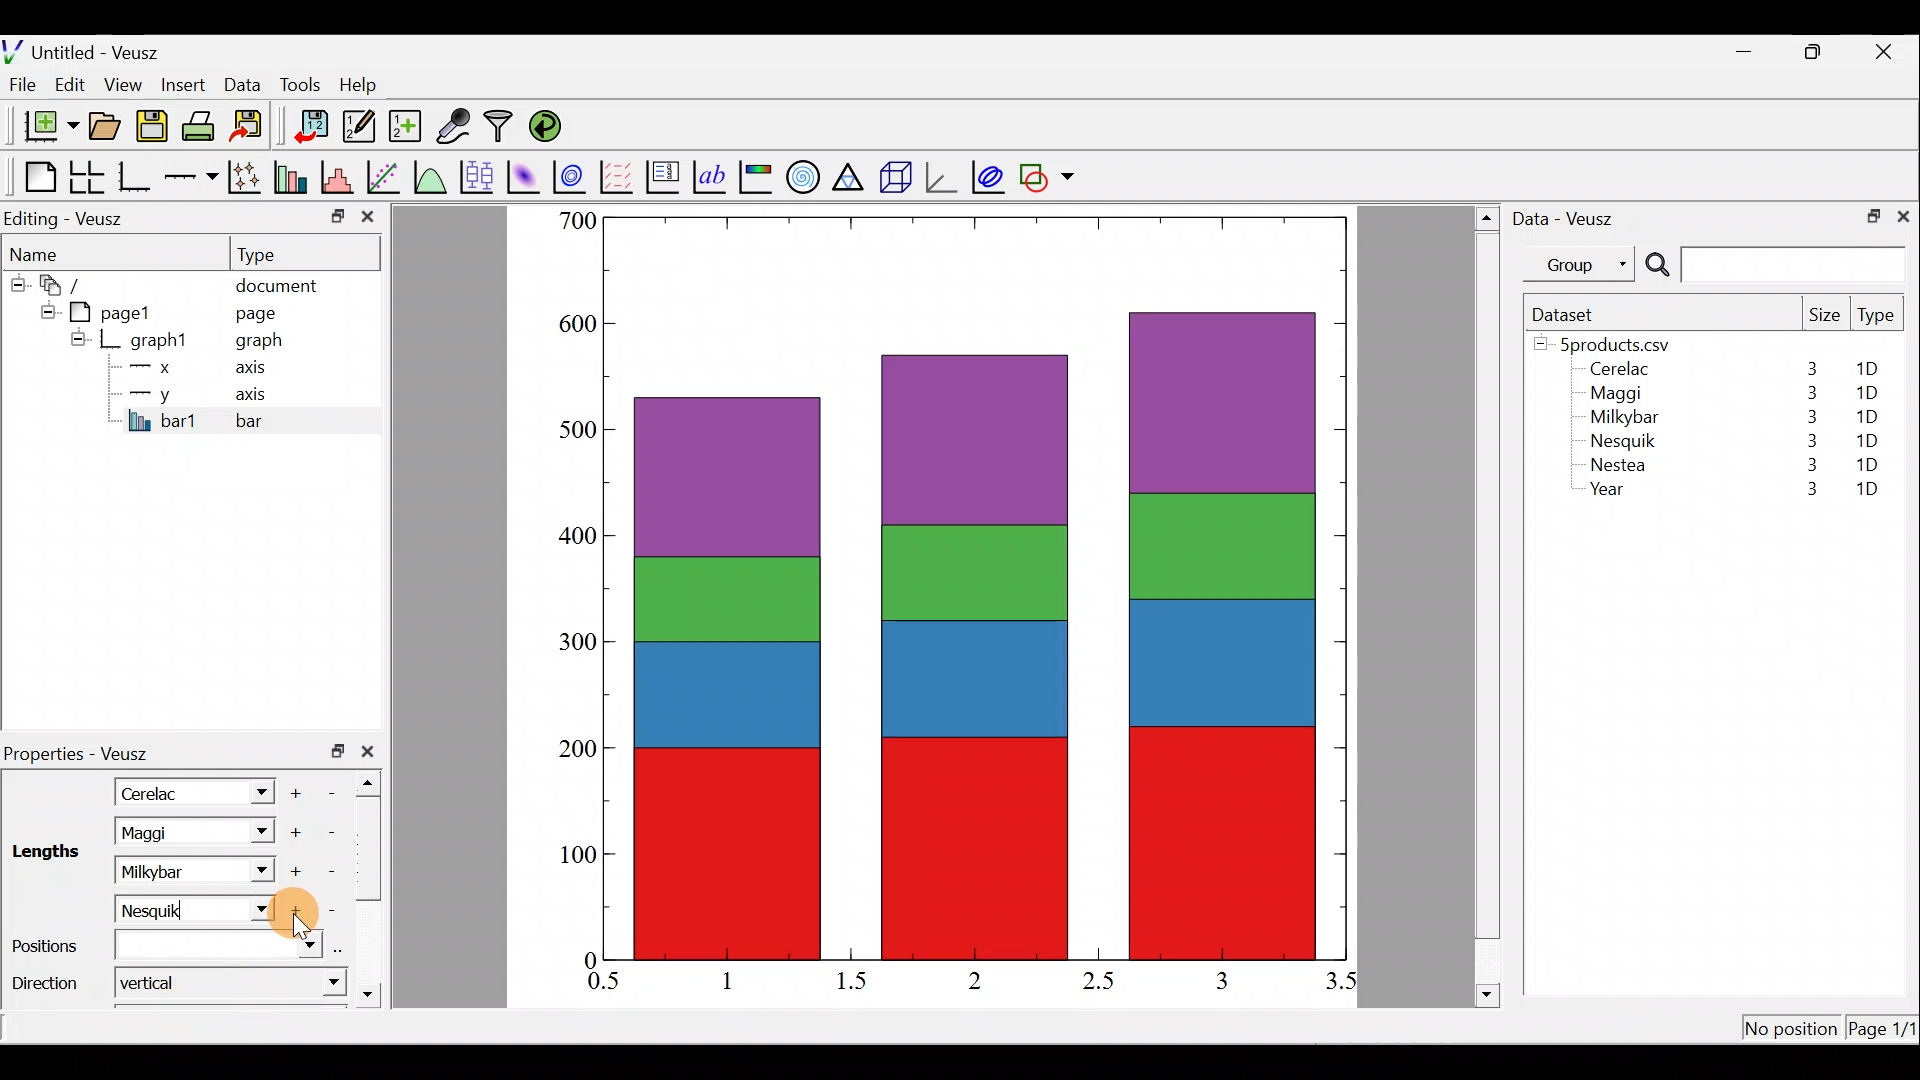 The width and height of the screenshot is (1920, 1080). What do you see at coordinates (479, 176) in the screenshot?
I see `Plot box plots` at bounding box center [479, 176].